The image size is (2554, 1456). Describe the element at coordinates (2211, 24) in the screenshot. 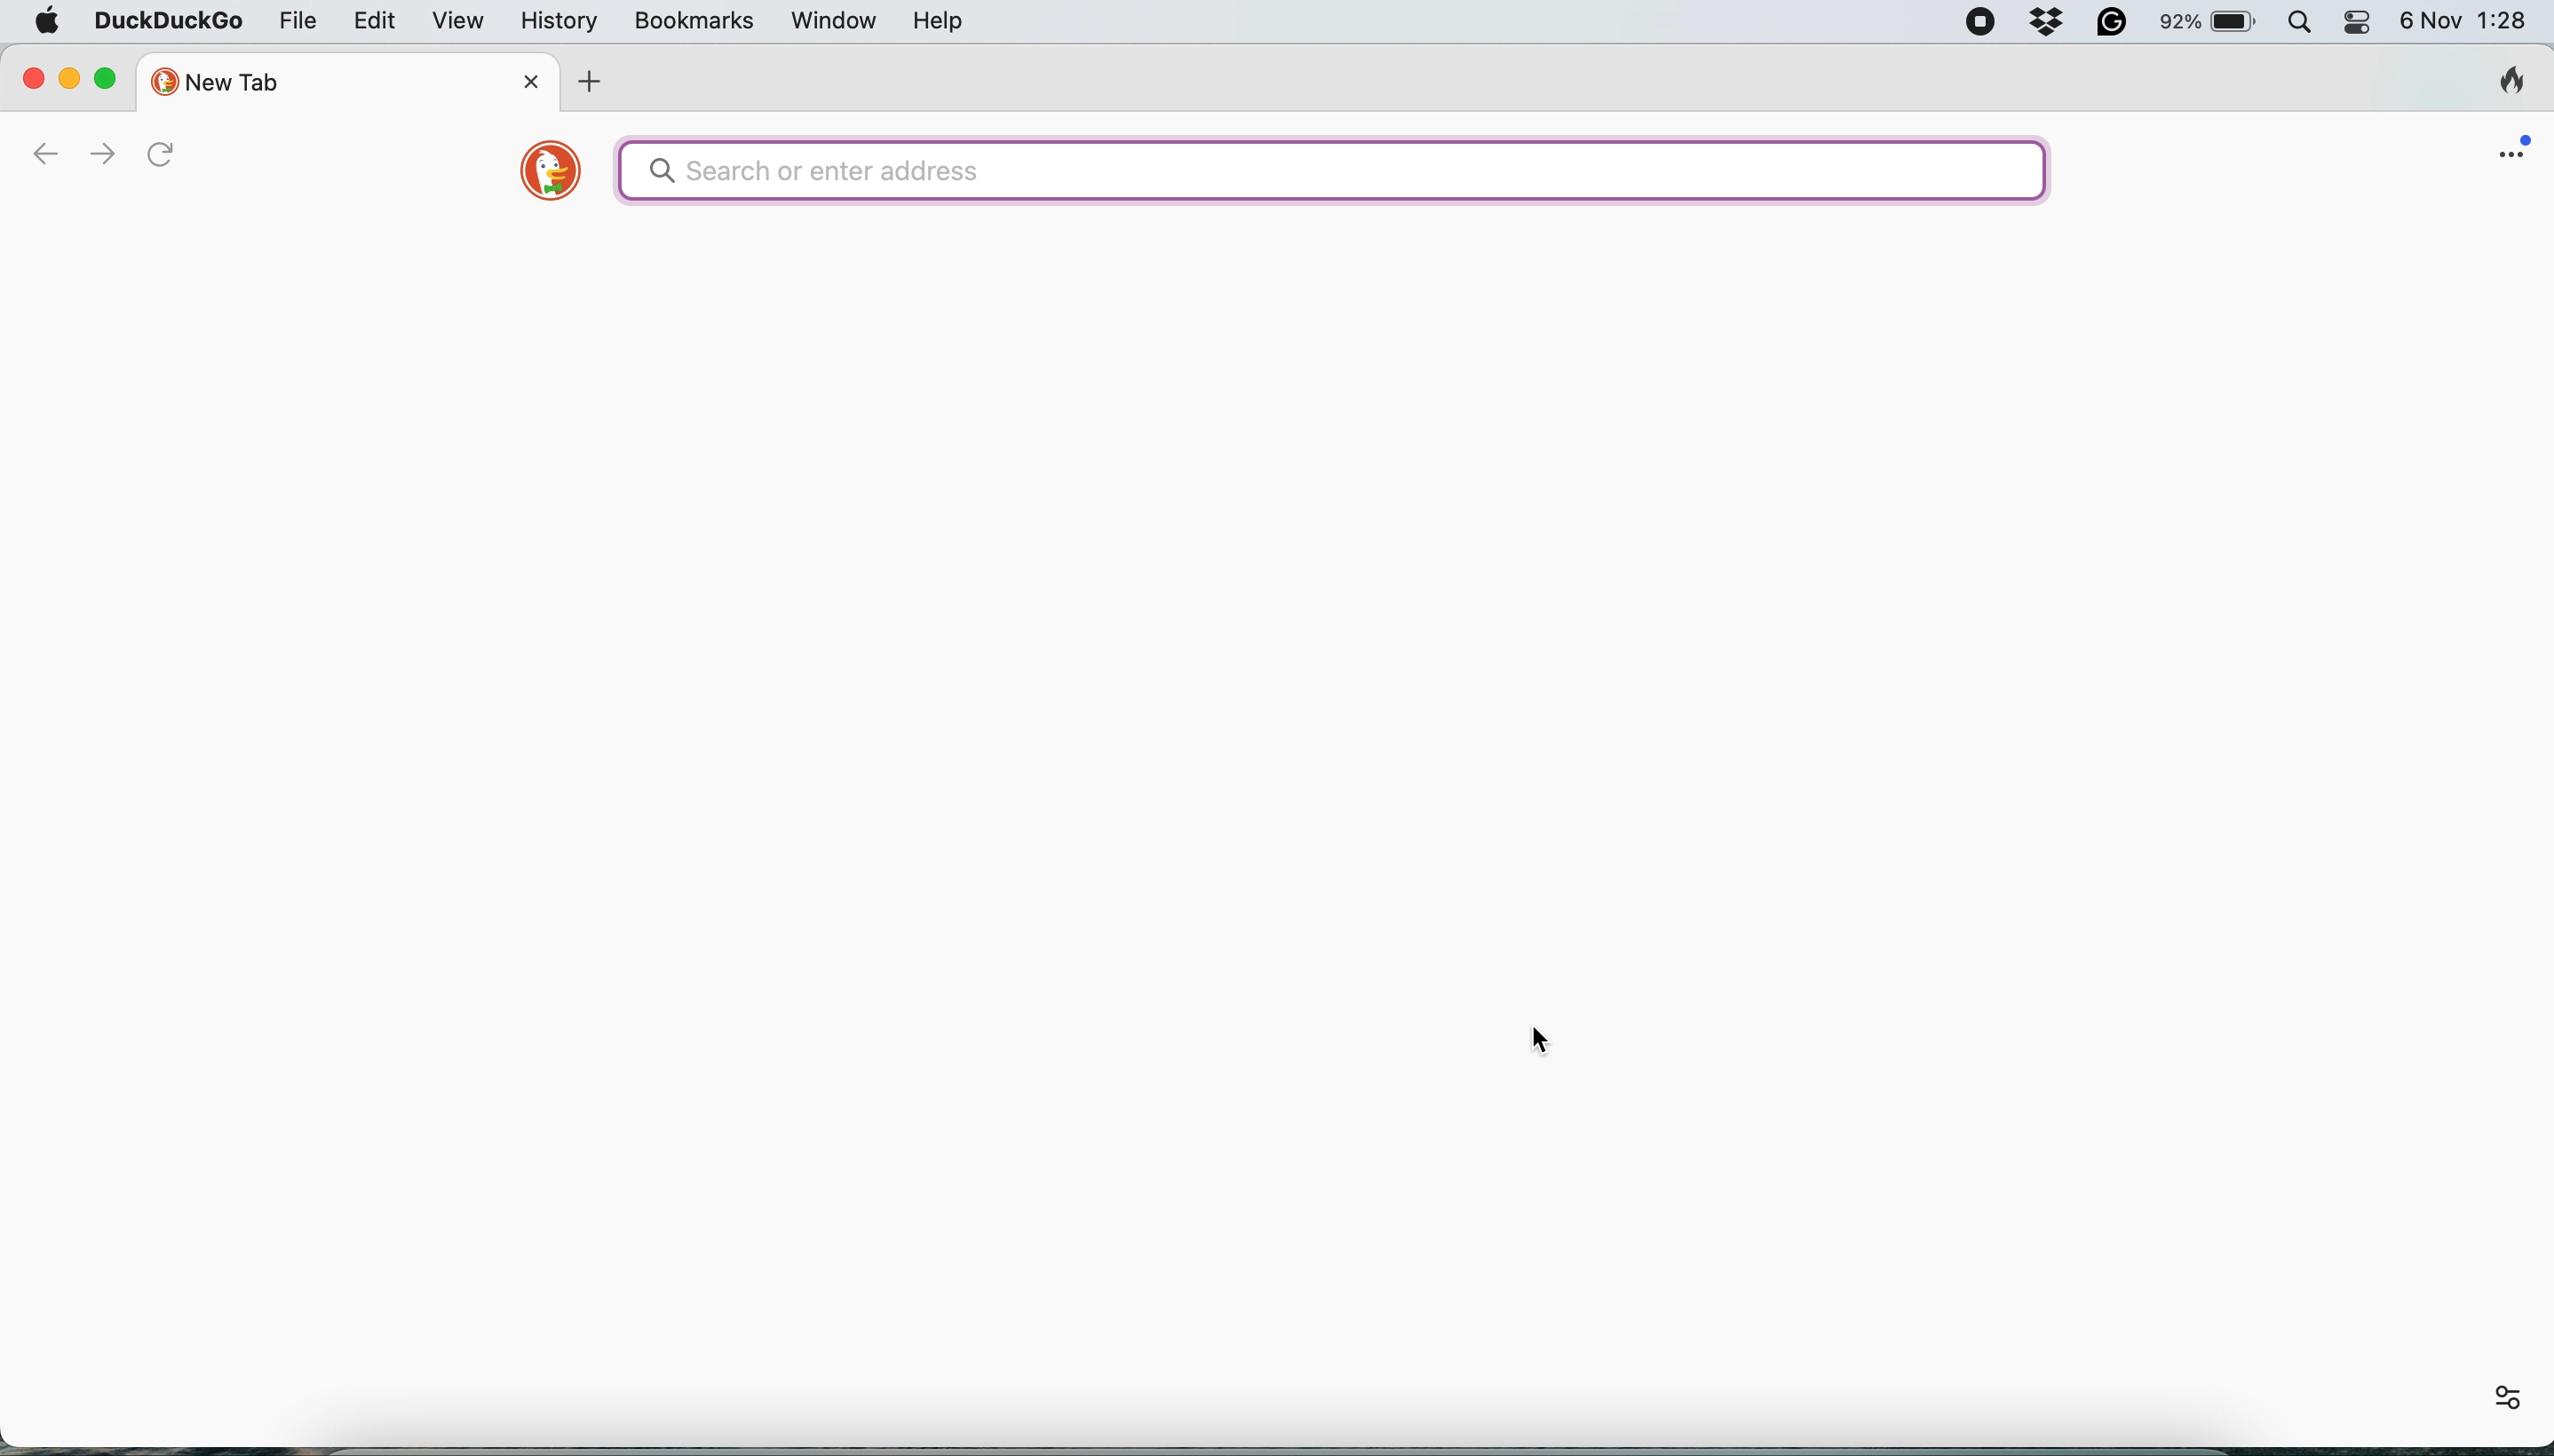

I see `battery` at that location.